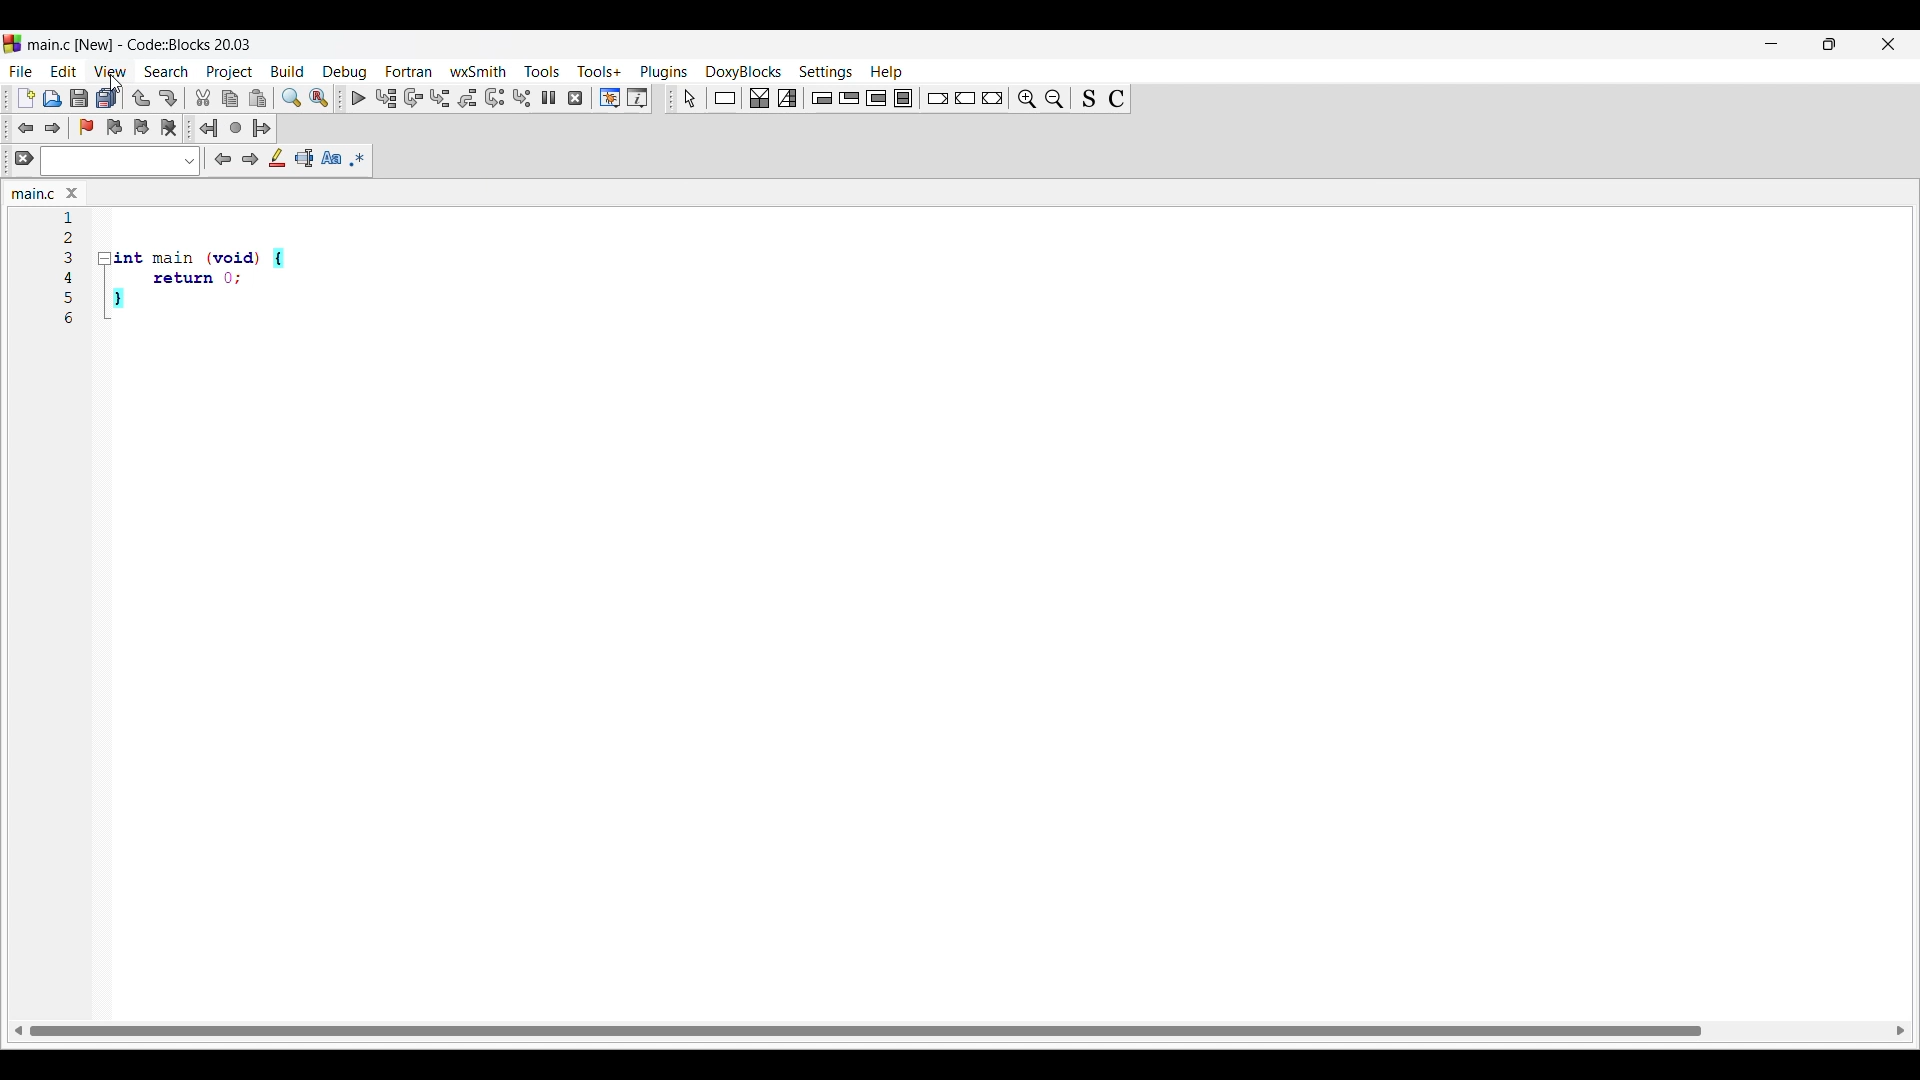 This screenshot has width=1920, height=1080. What do you see at coordinates (79, 98) in the screenshot?
I see `Save` at bounding box center [79, 98].